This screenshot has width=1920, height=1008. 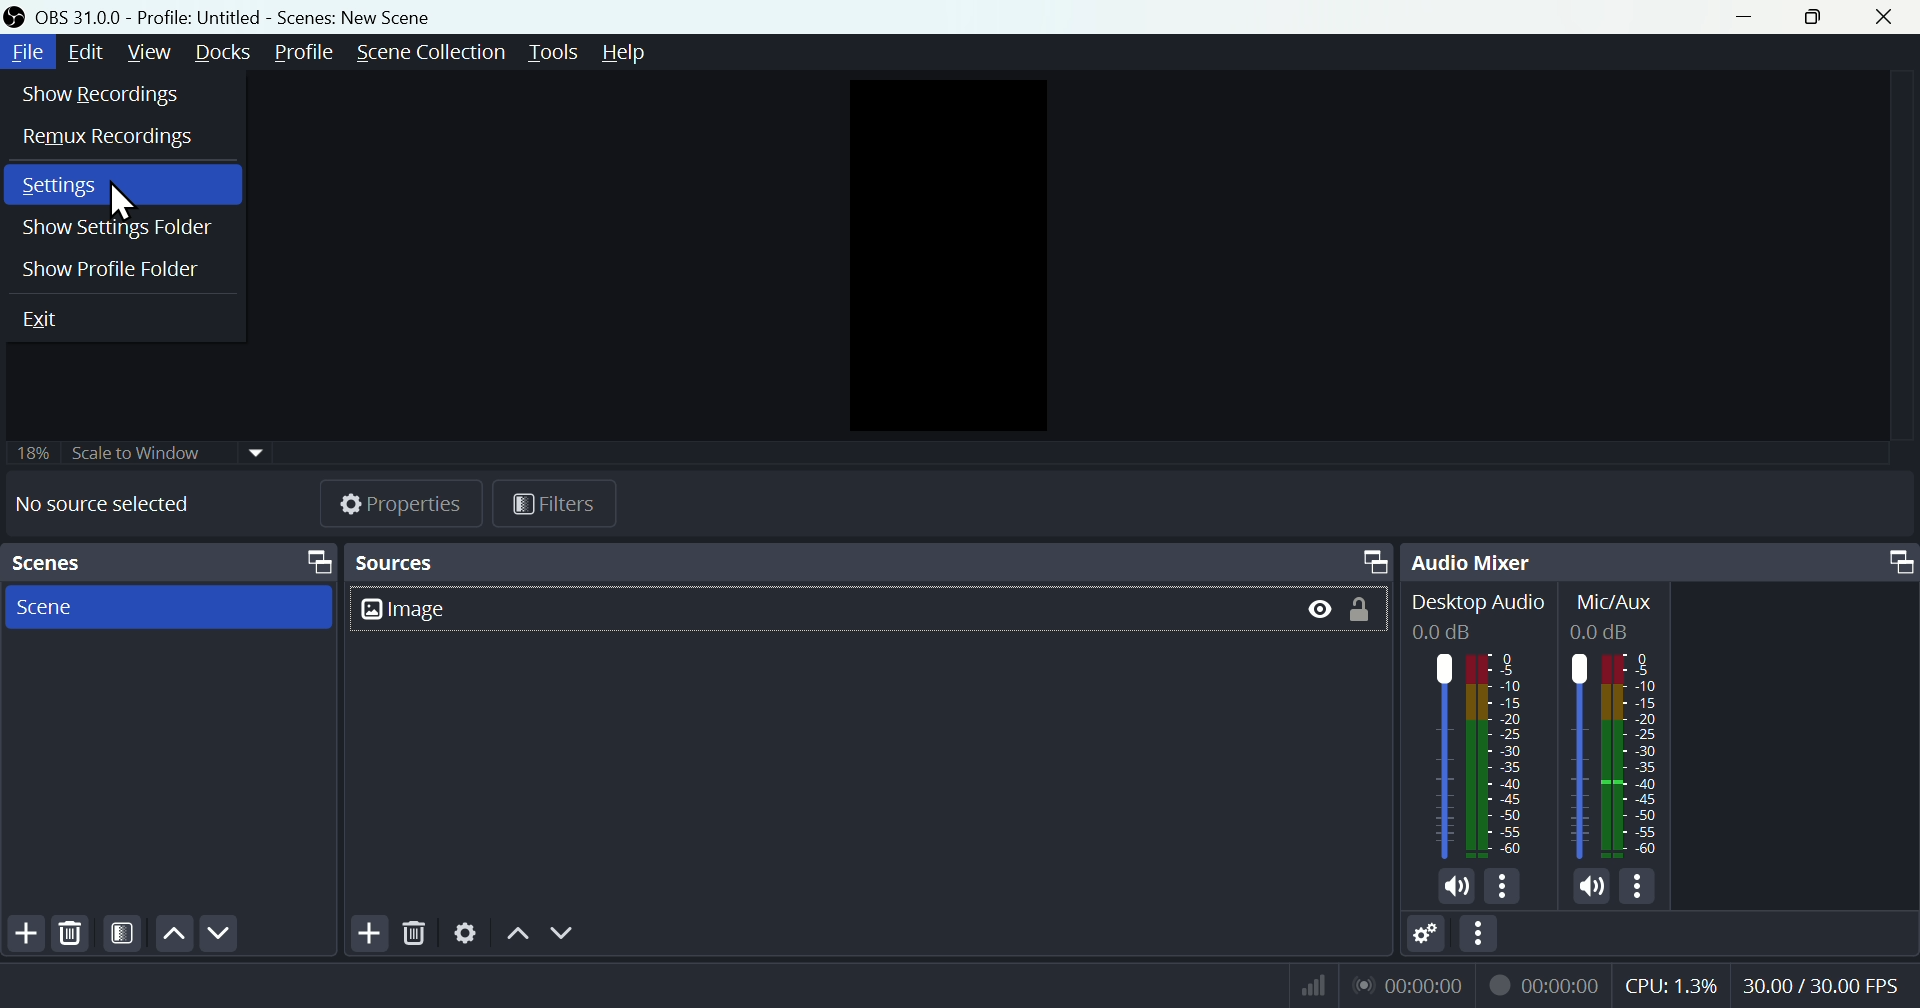 What do you see at coordinates (305, 54) in the screenshot?
I see `Profile` at bounding box center [305, 54].